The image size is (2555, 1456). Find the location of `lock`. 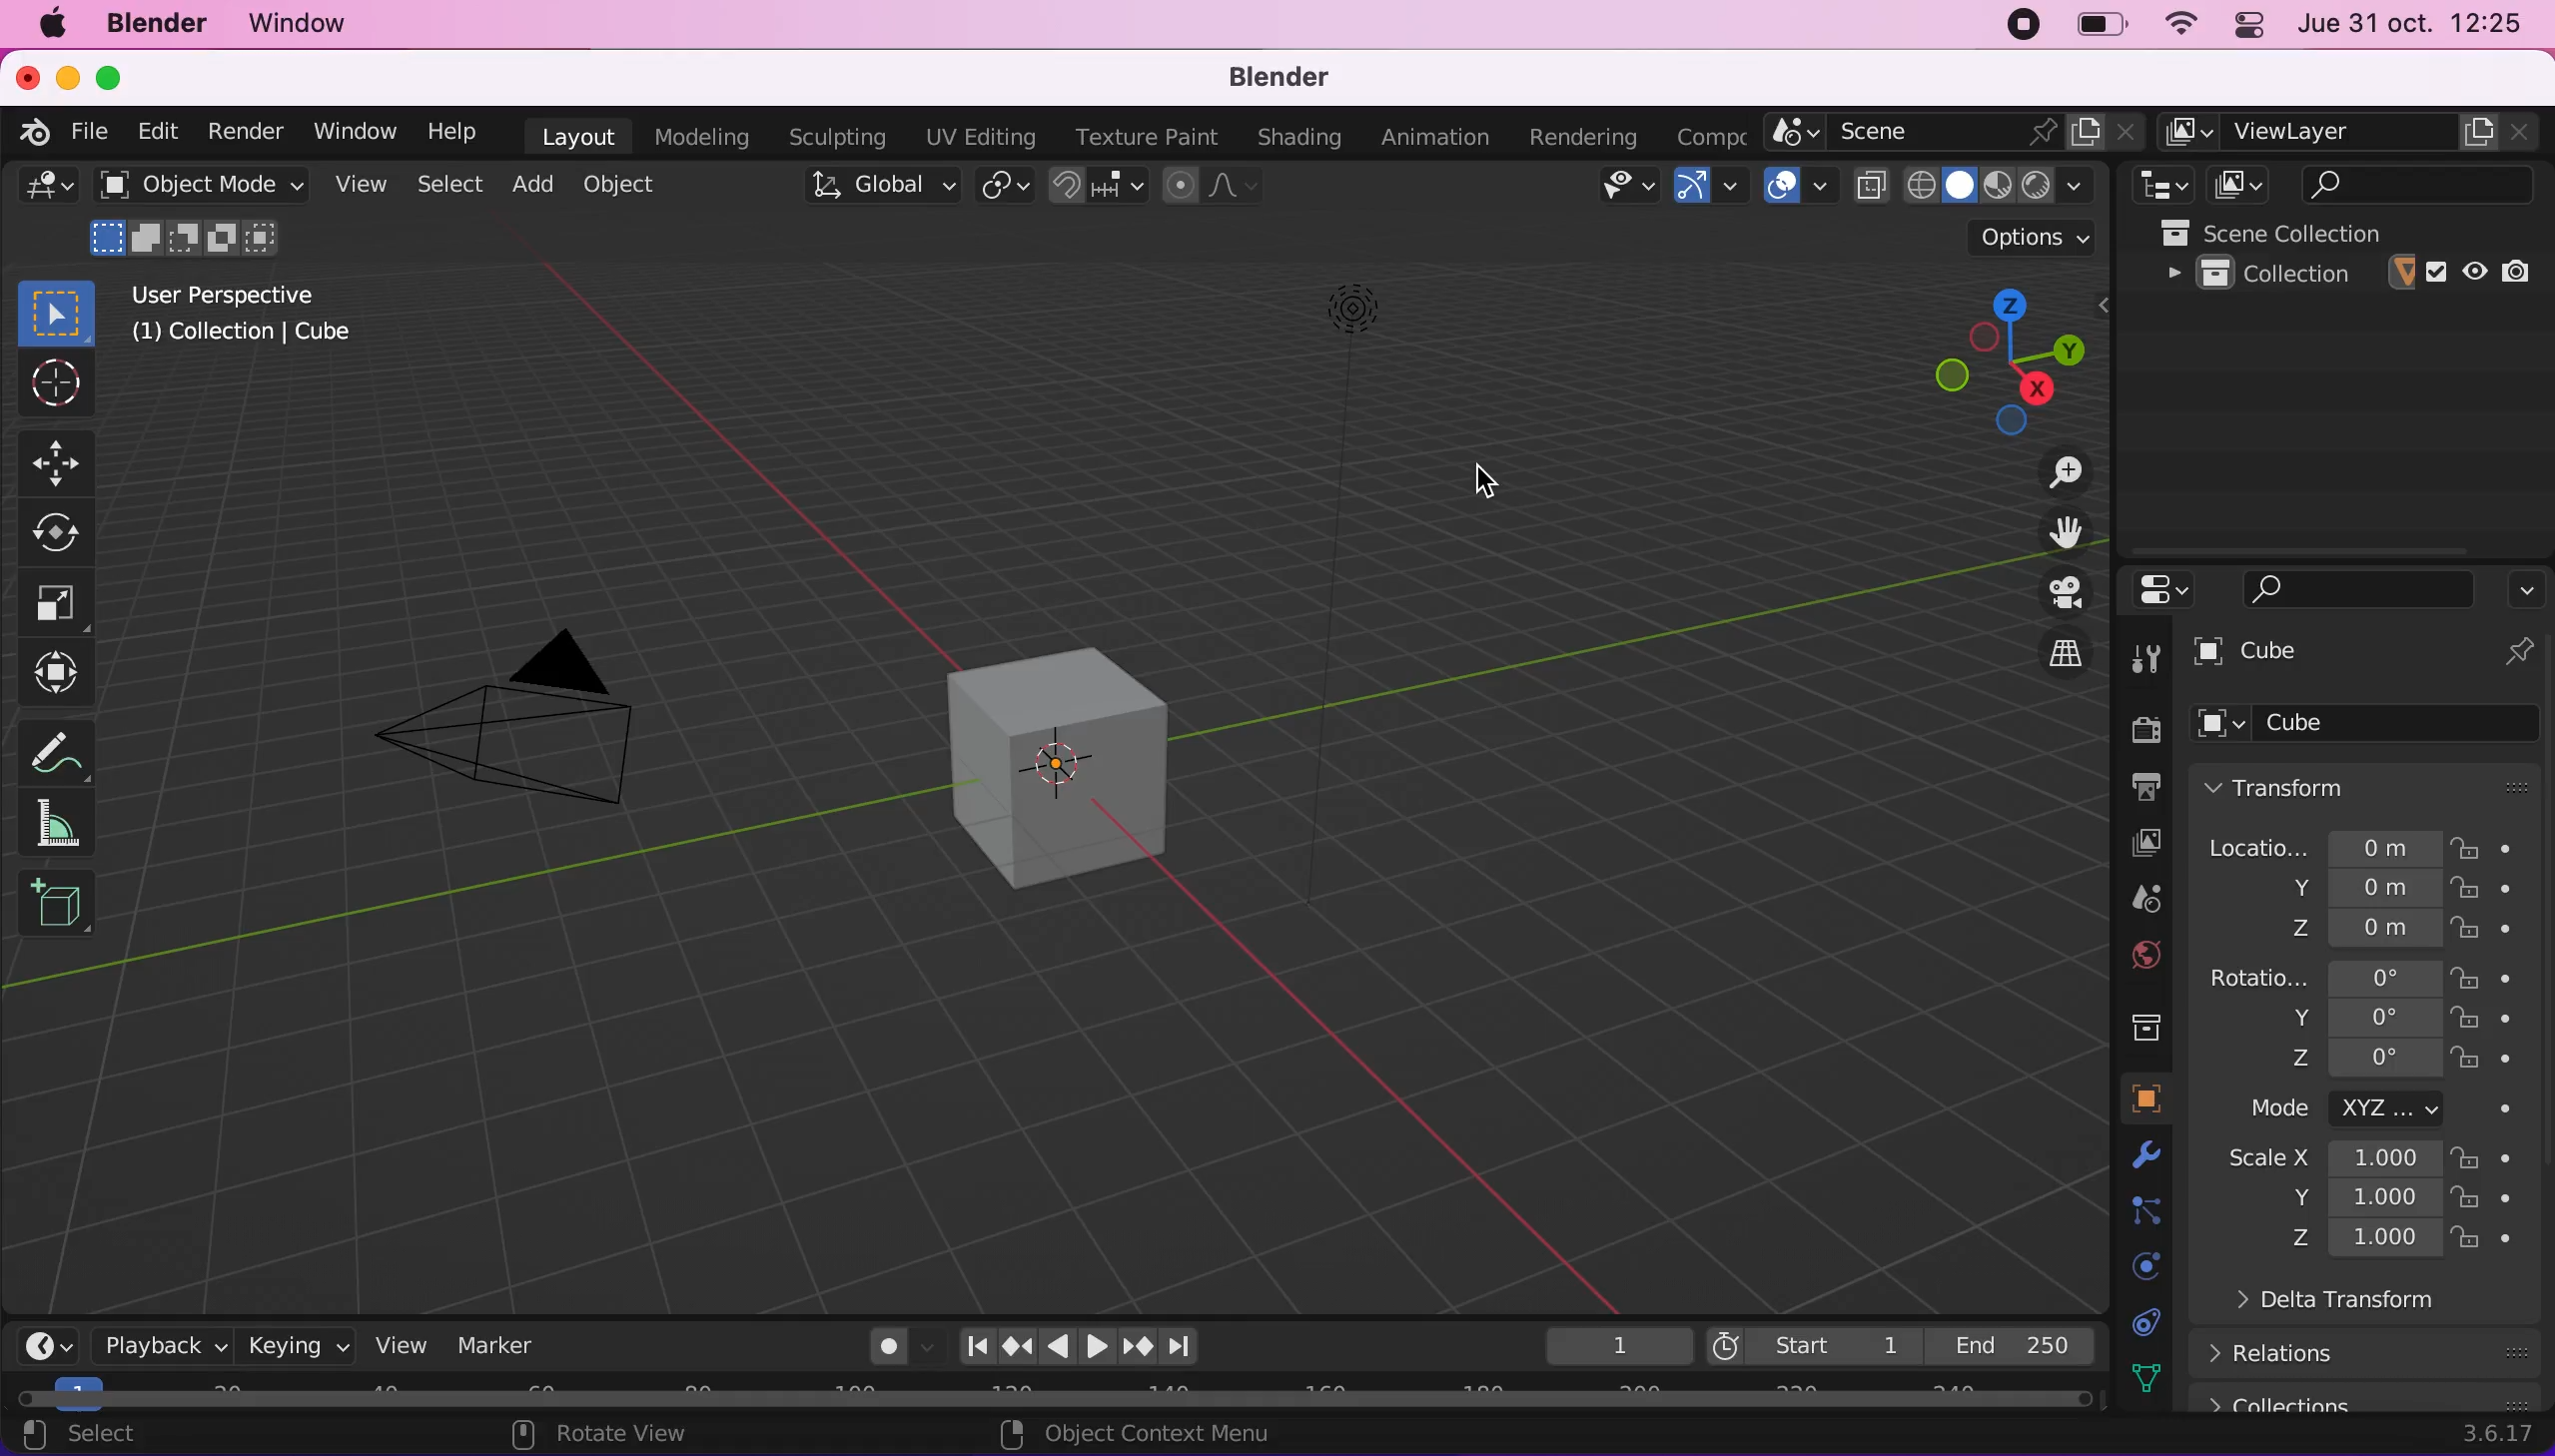

lock is located at coordinates (2502, 931).